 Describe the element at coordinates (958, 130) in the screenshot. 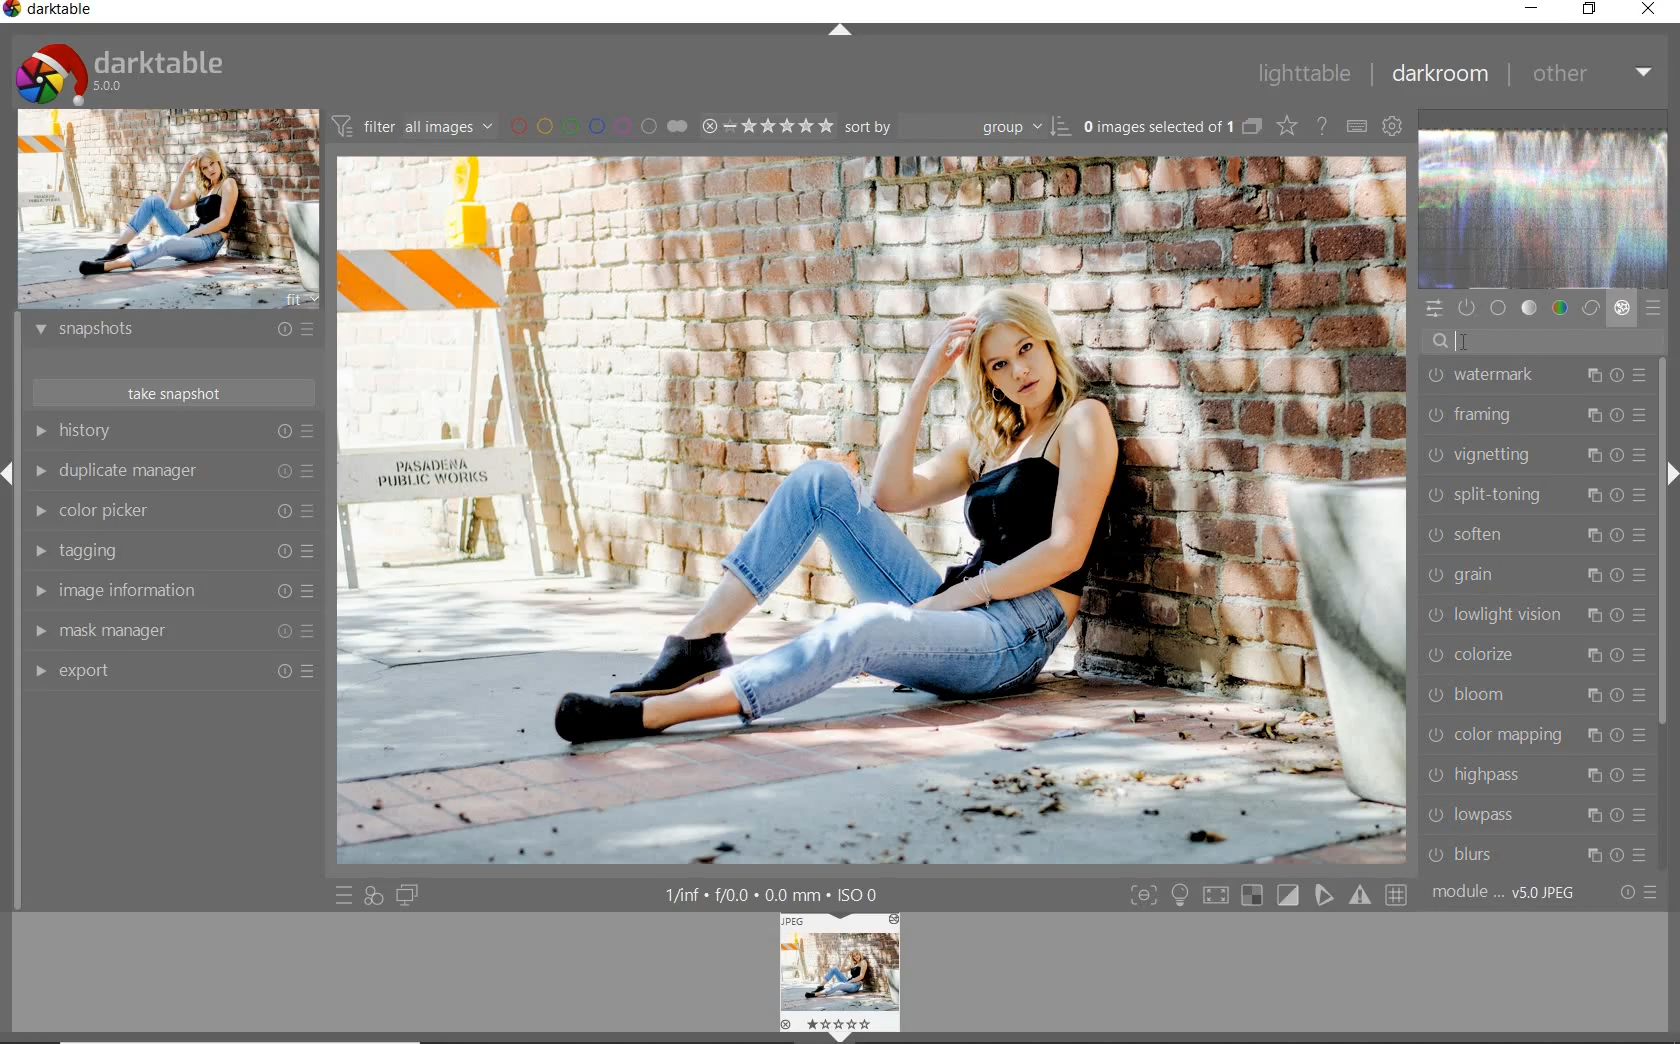

I see `sort` at that location.